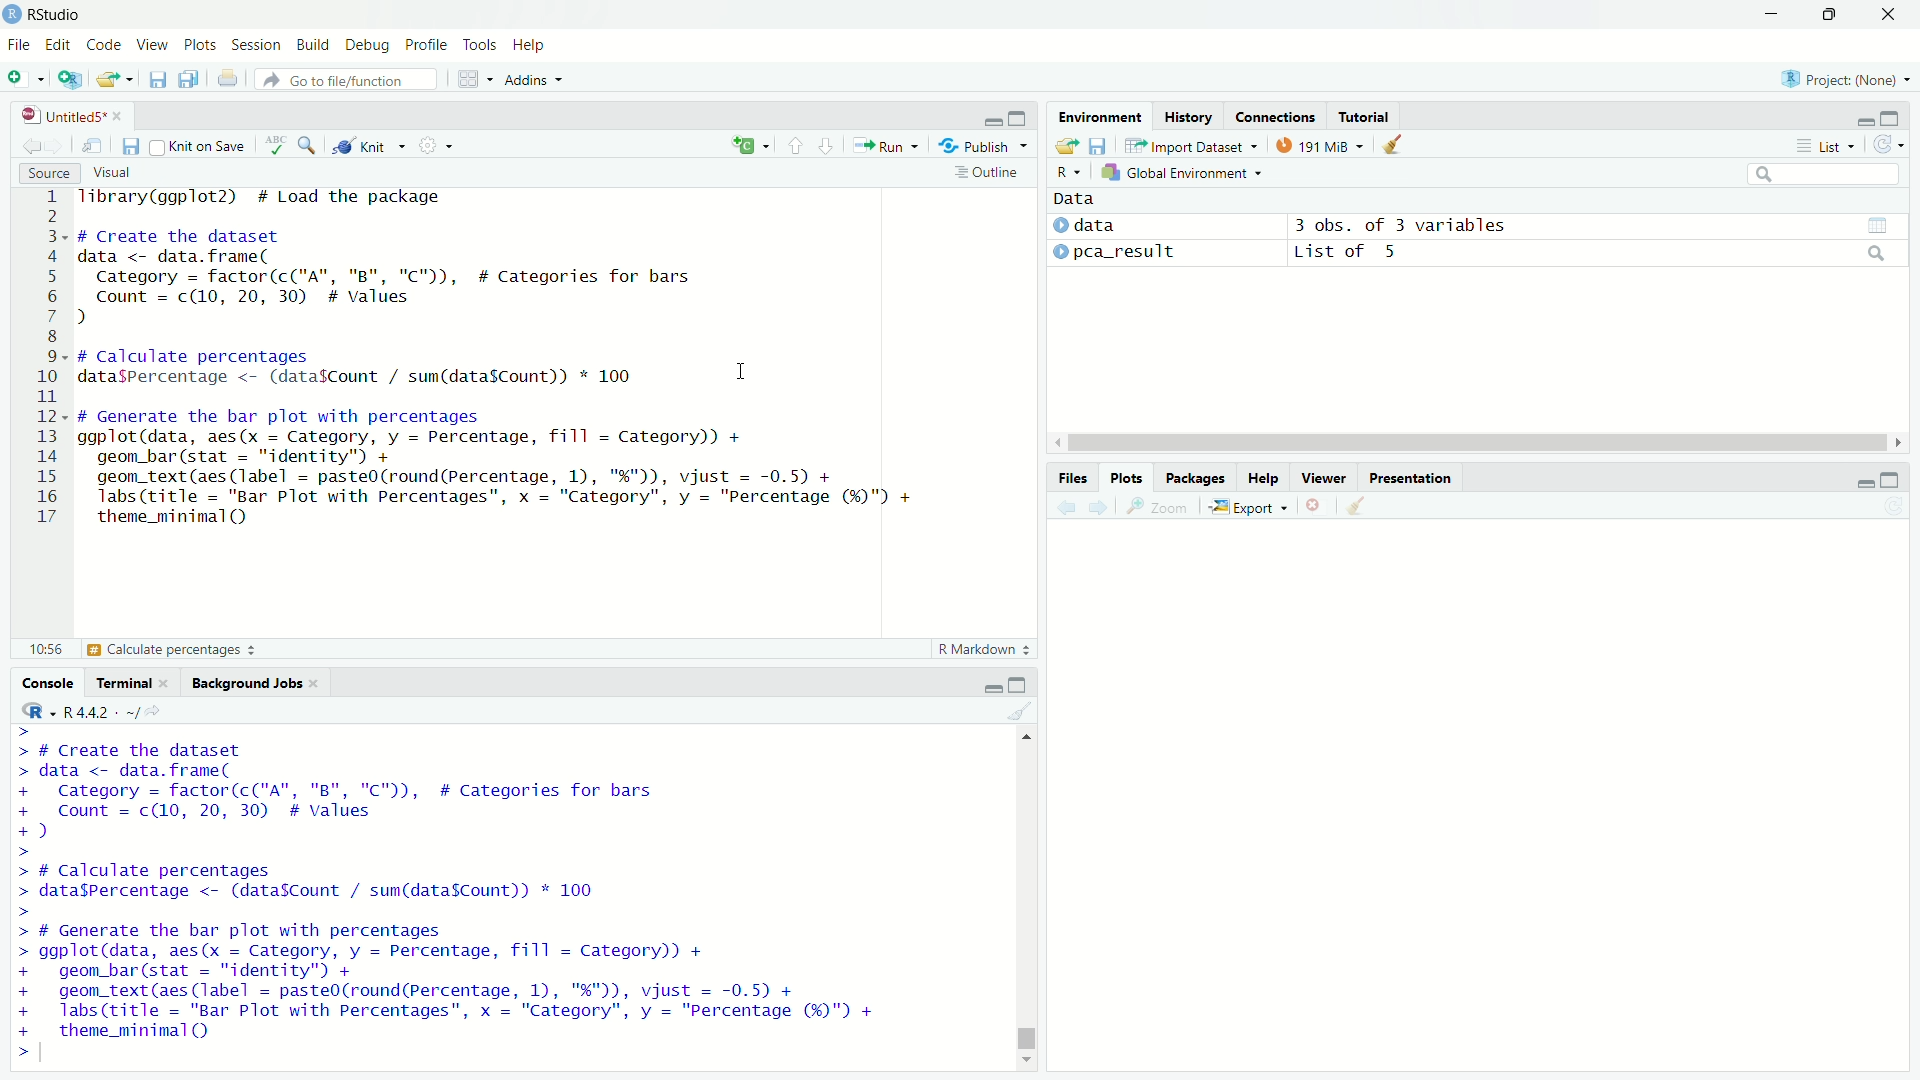 The height and width of the screenshot is (1080, 1920). I want to click on horizontal scrollbar, so click(1480, 444).